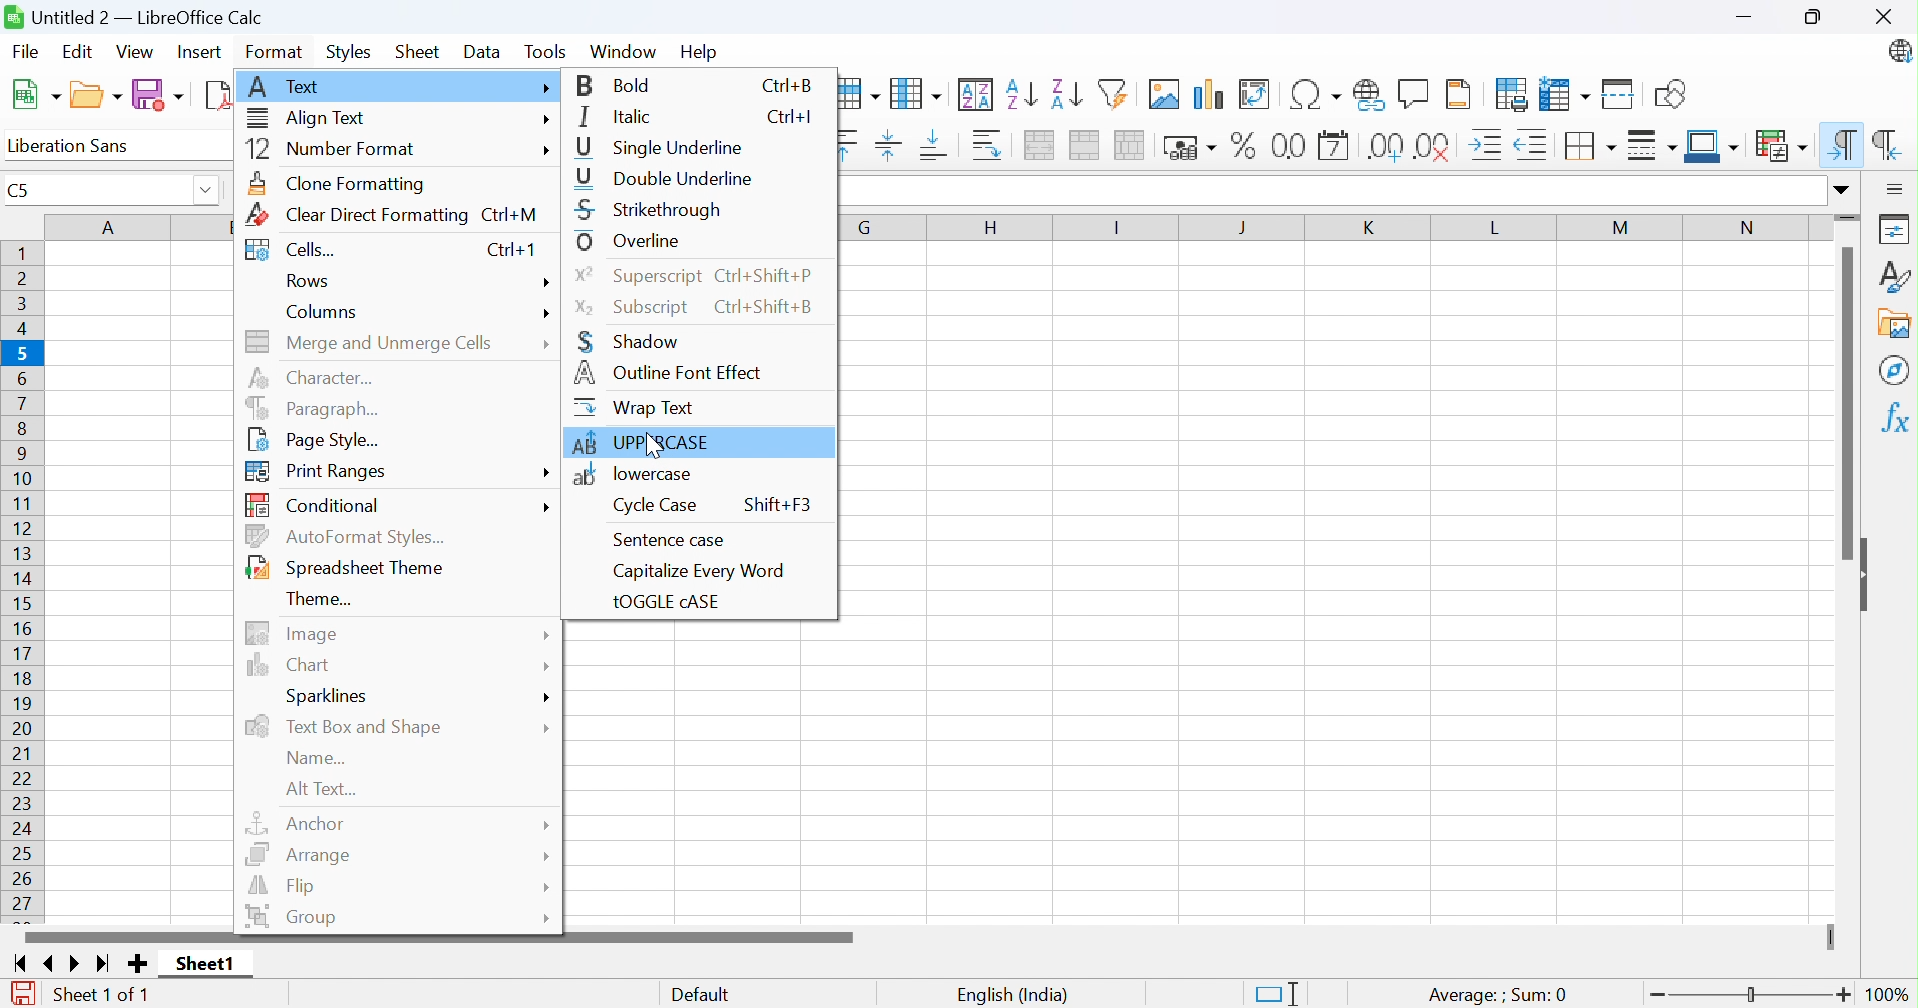 Image resolution: width=1918 pixels, height=1008 pixels. I want to click on Ctrl+I, so click(789, 115).